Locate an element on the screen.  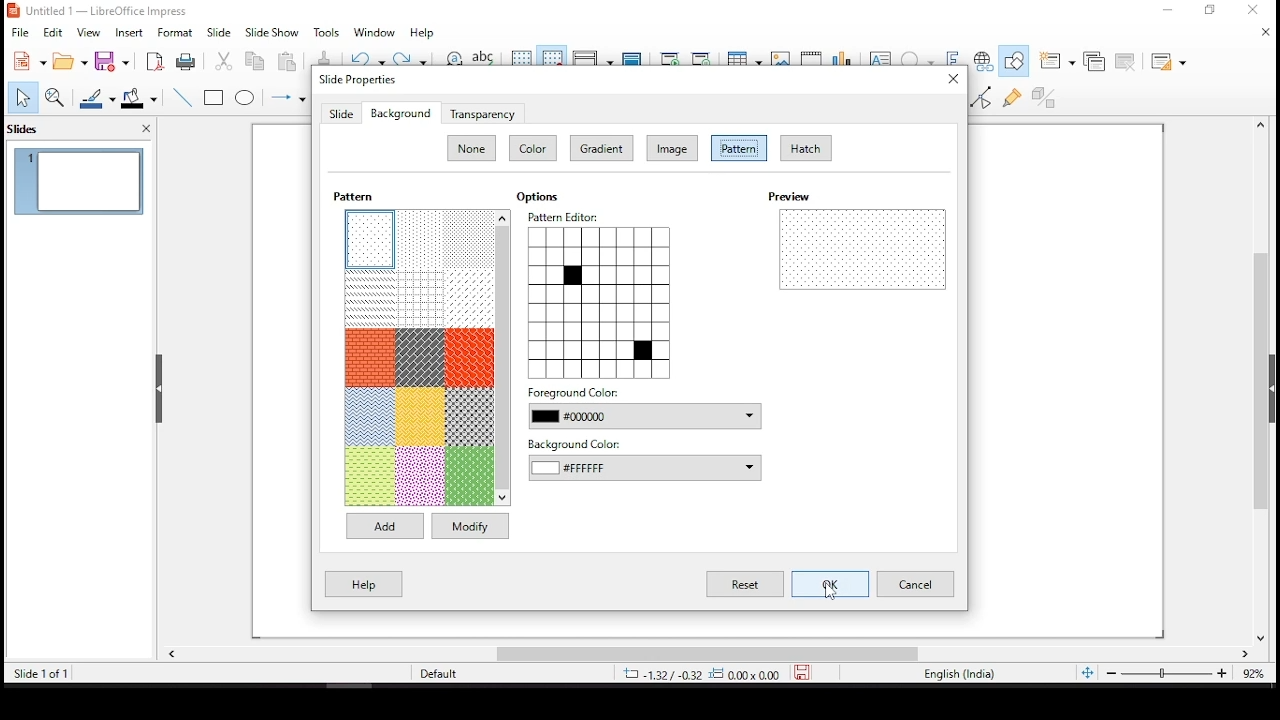
ok is located at coordinates (832, 584).